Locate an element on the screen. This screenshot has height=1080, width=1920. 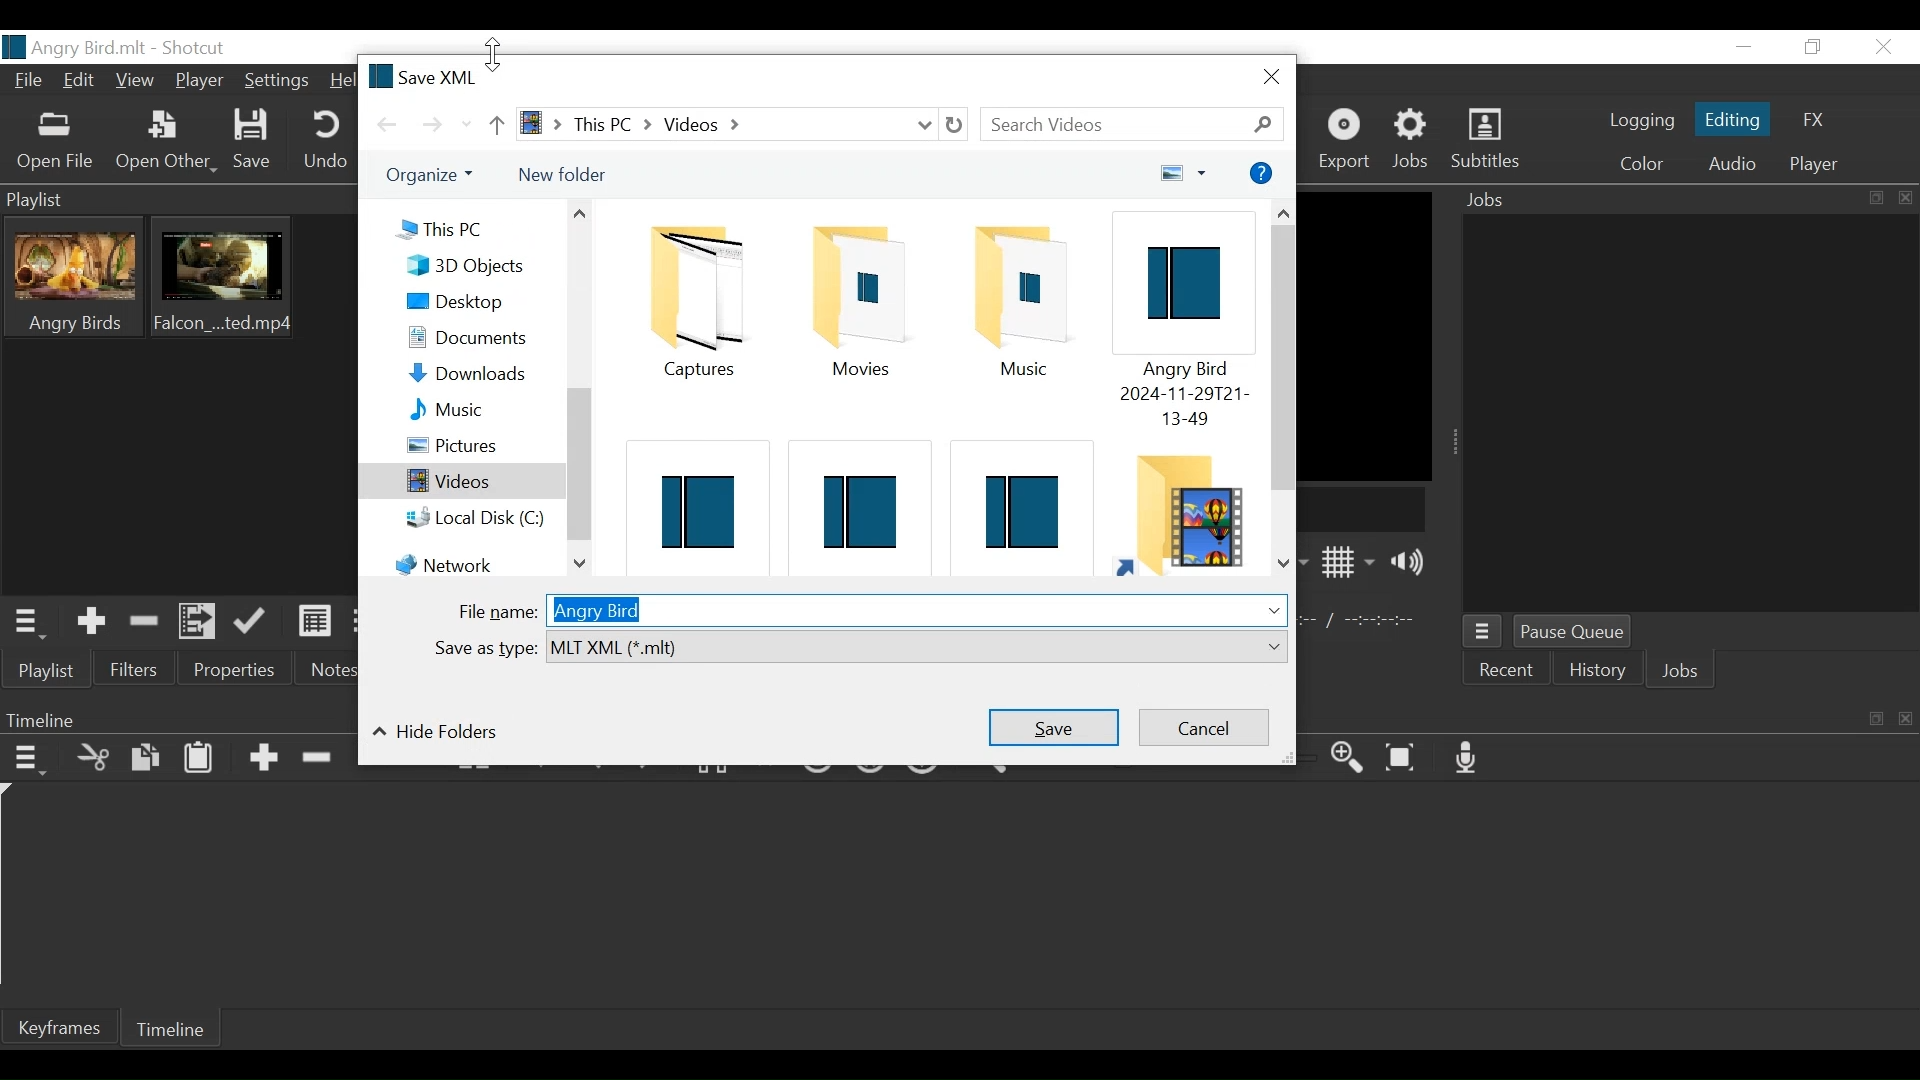
Player is located at coordinates (1810, 167).